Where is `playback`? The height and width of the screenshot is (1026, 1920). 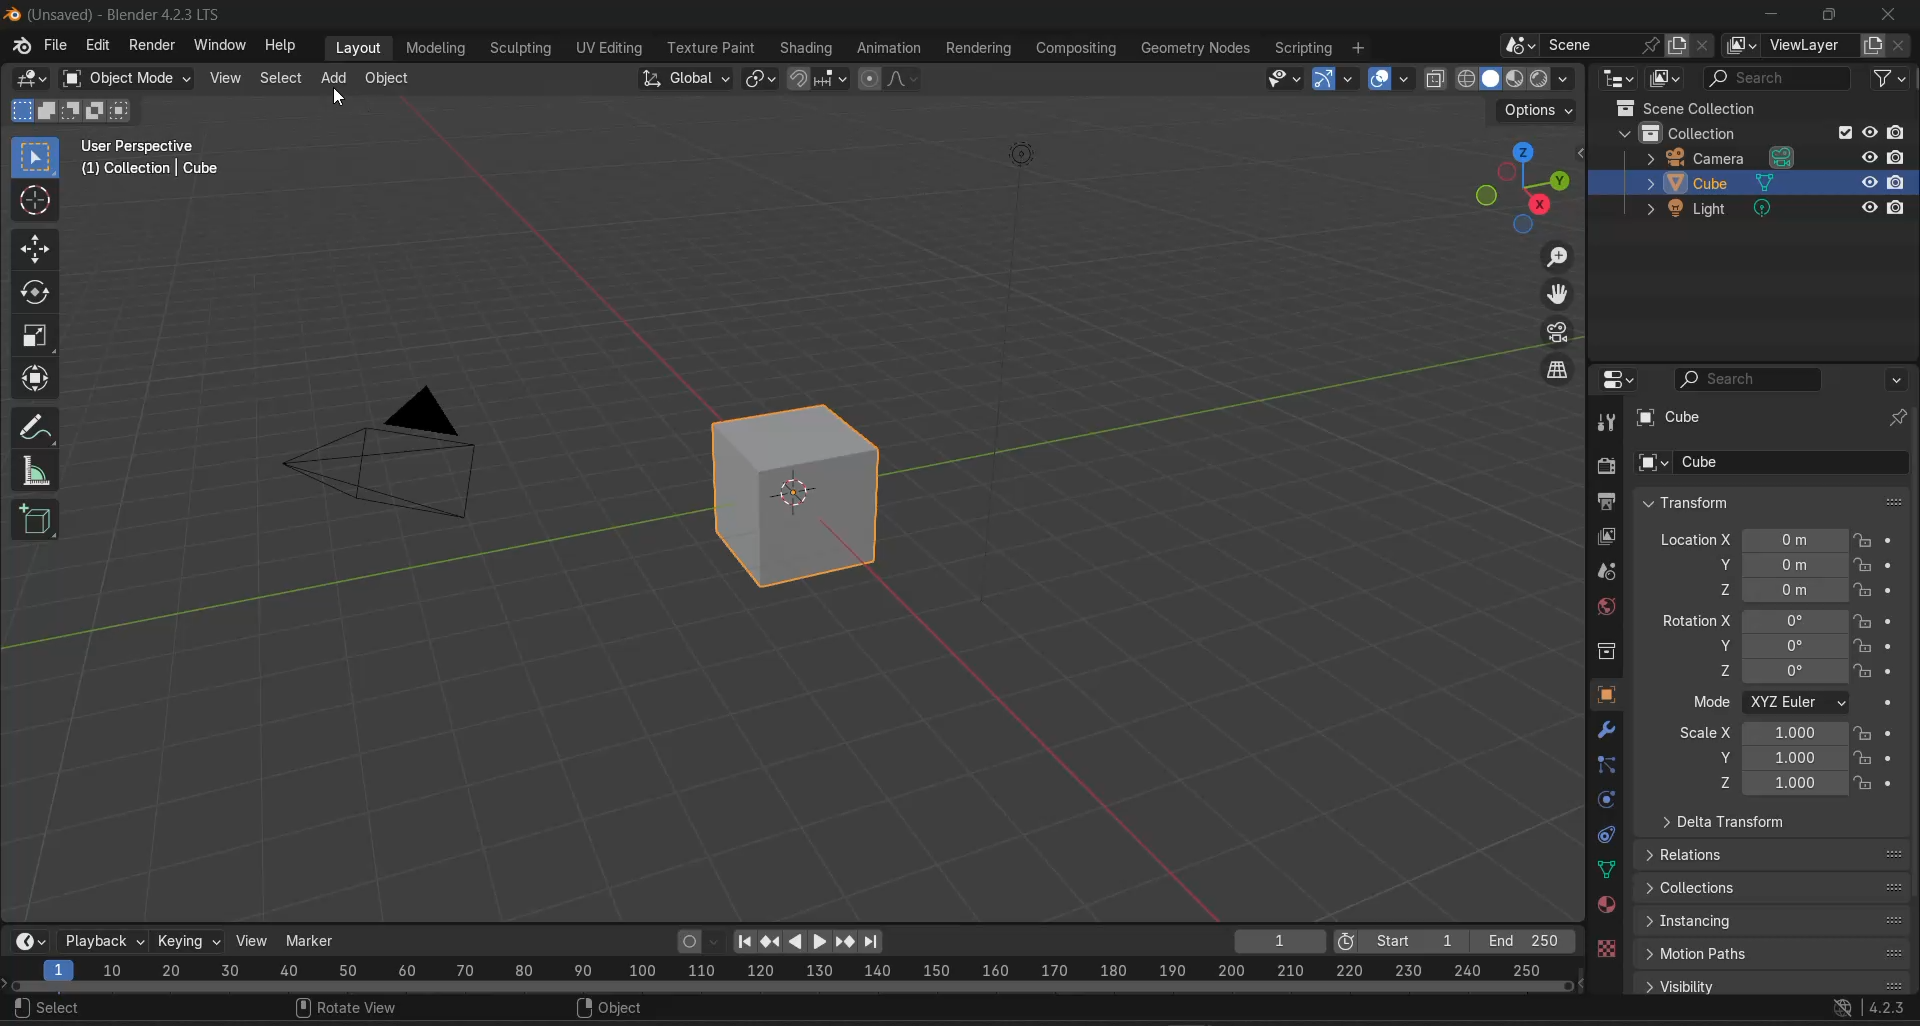 playback is located at coordinates (106, 940).